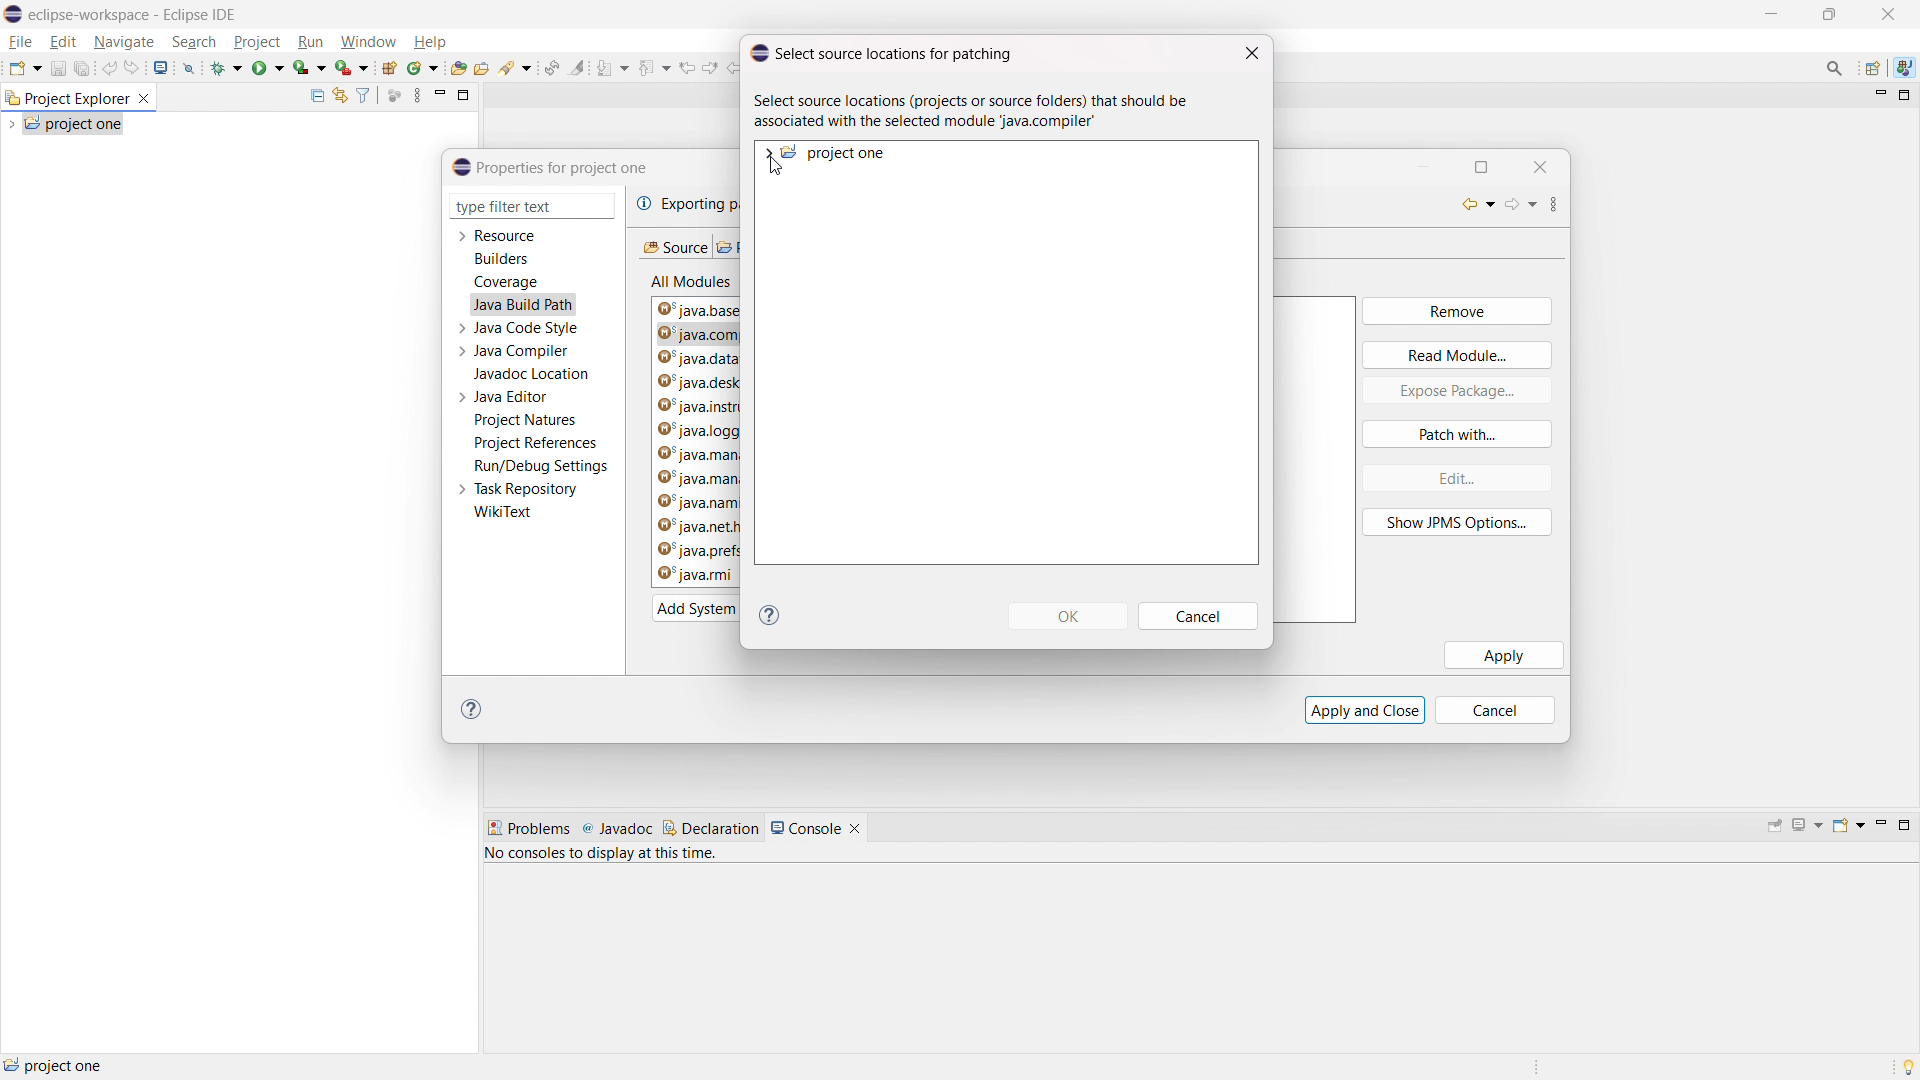 The height and width of the screenshot is (1080, 1920). I want to click on select source locations for patching, so click(881, 52).